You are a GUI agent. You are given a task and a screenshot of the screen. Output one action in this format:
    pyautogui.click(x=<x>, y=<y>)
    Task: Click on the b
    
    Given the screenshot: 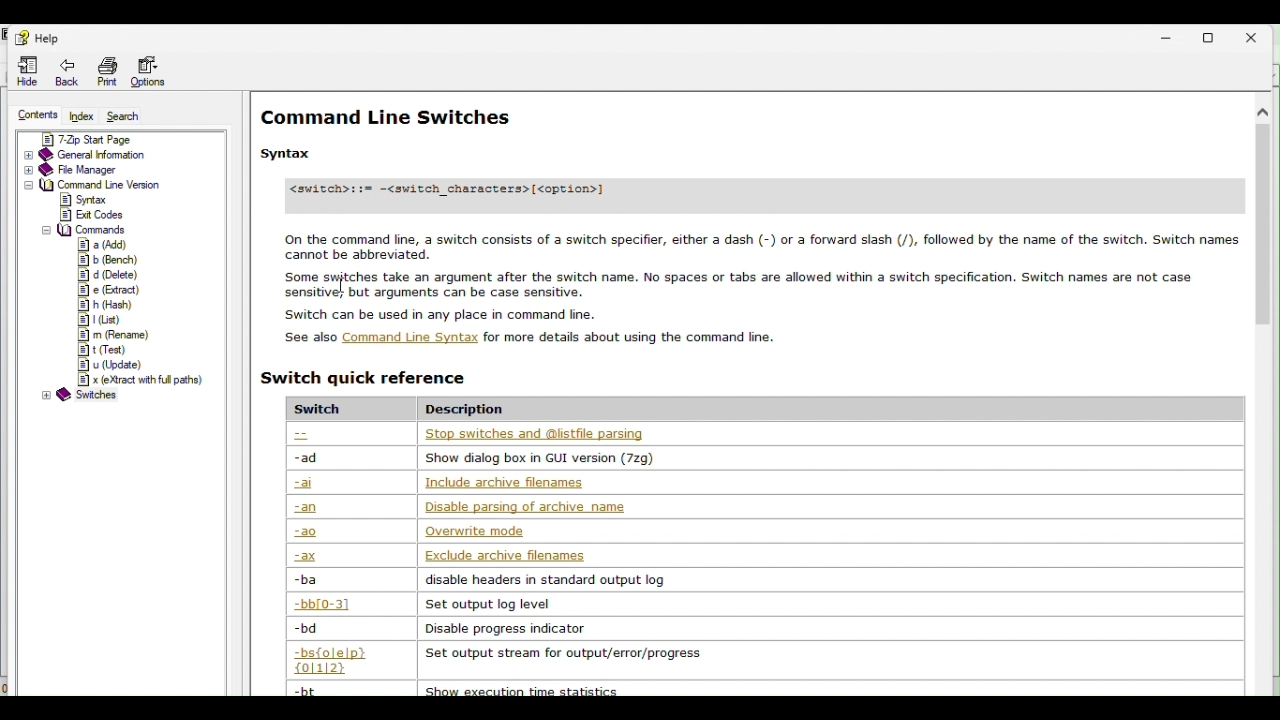 What is the action you would take?
    pyautogui.click(x=122, y=260)
    